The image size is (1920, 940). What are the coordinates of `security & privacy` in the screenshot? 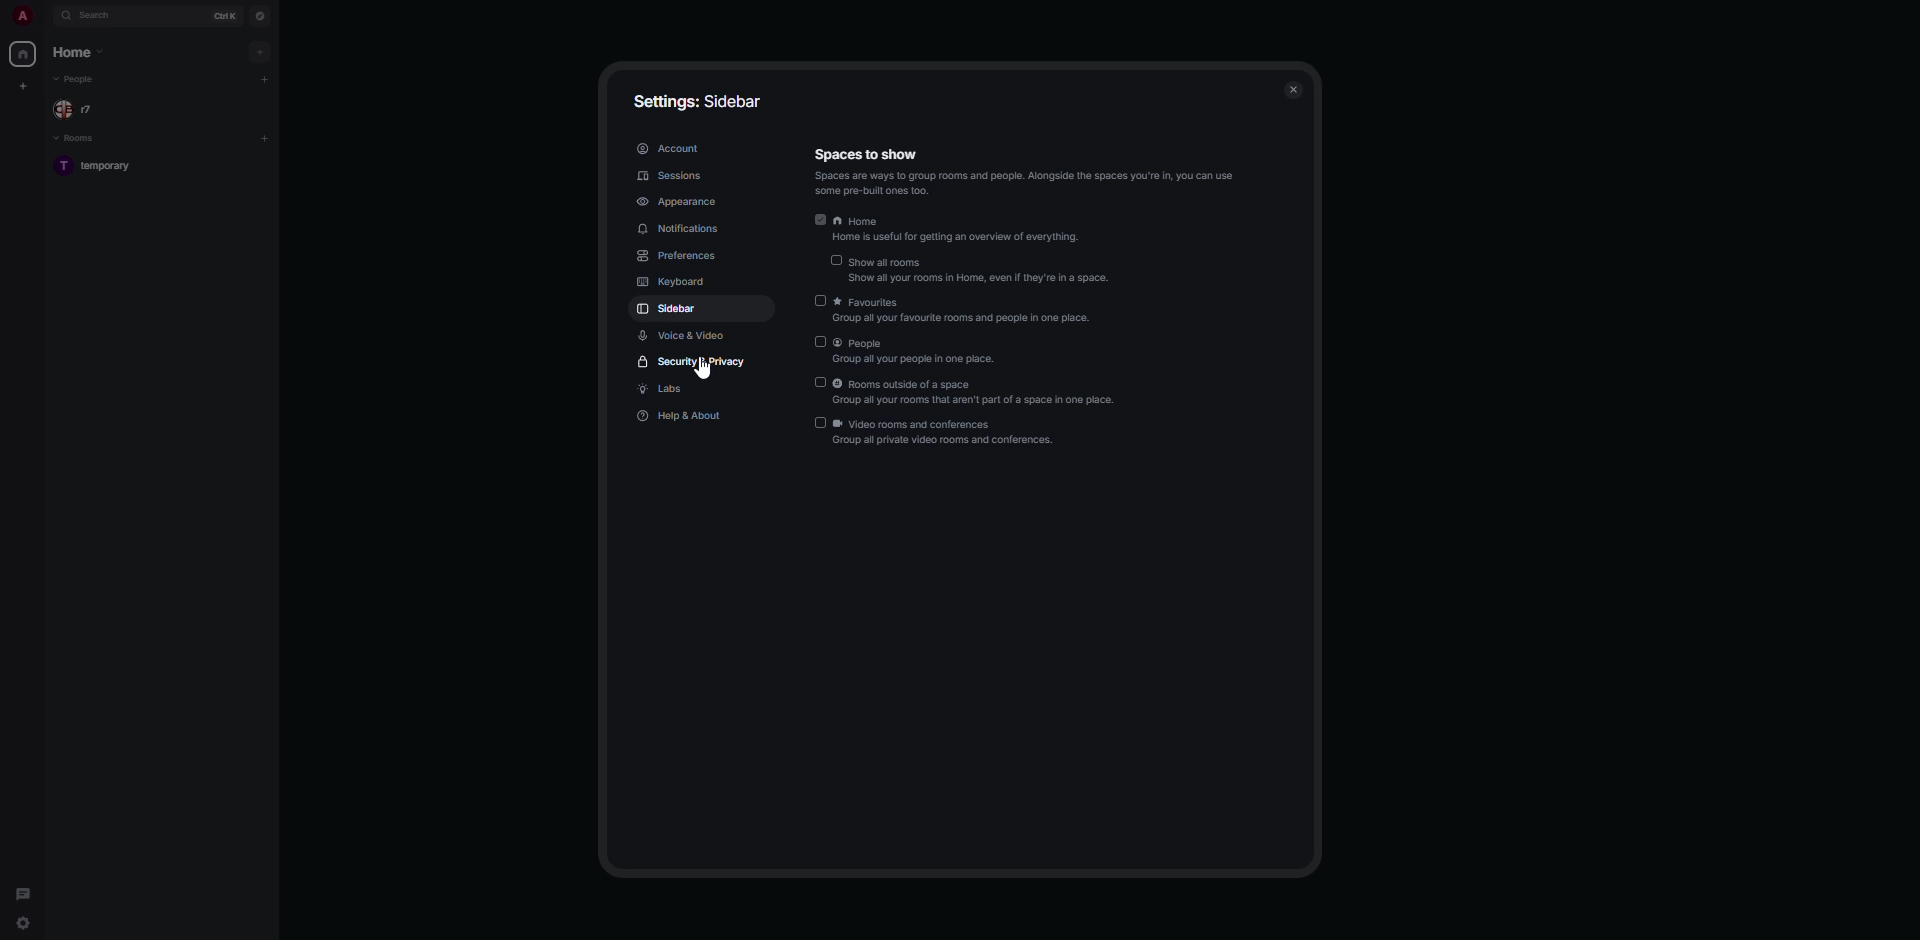 It's located at (696, 365).